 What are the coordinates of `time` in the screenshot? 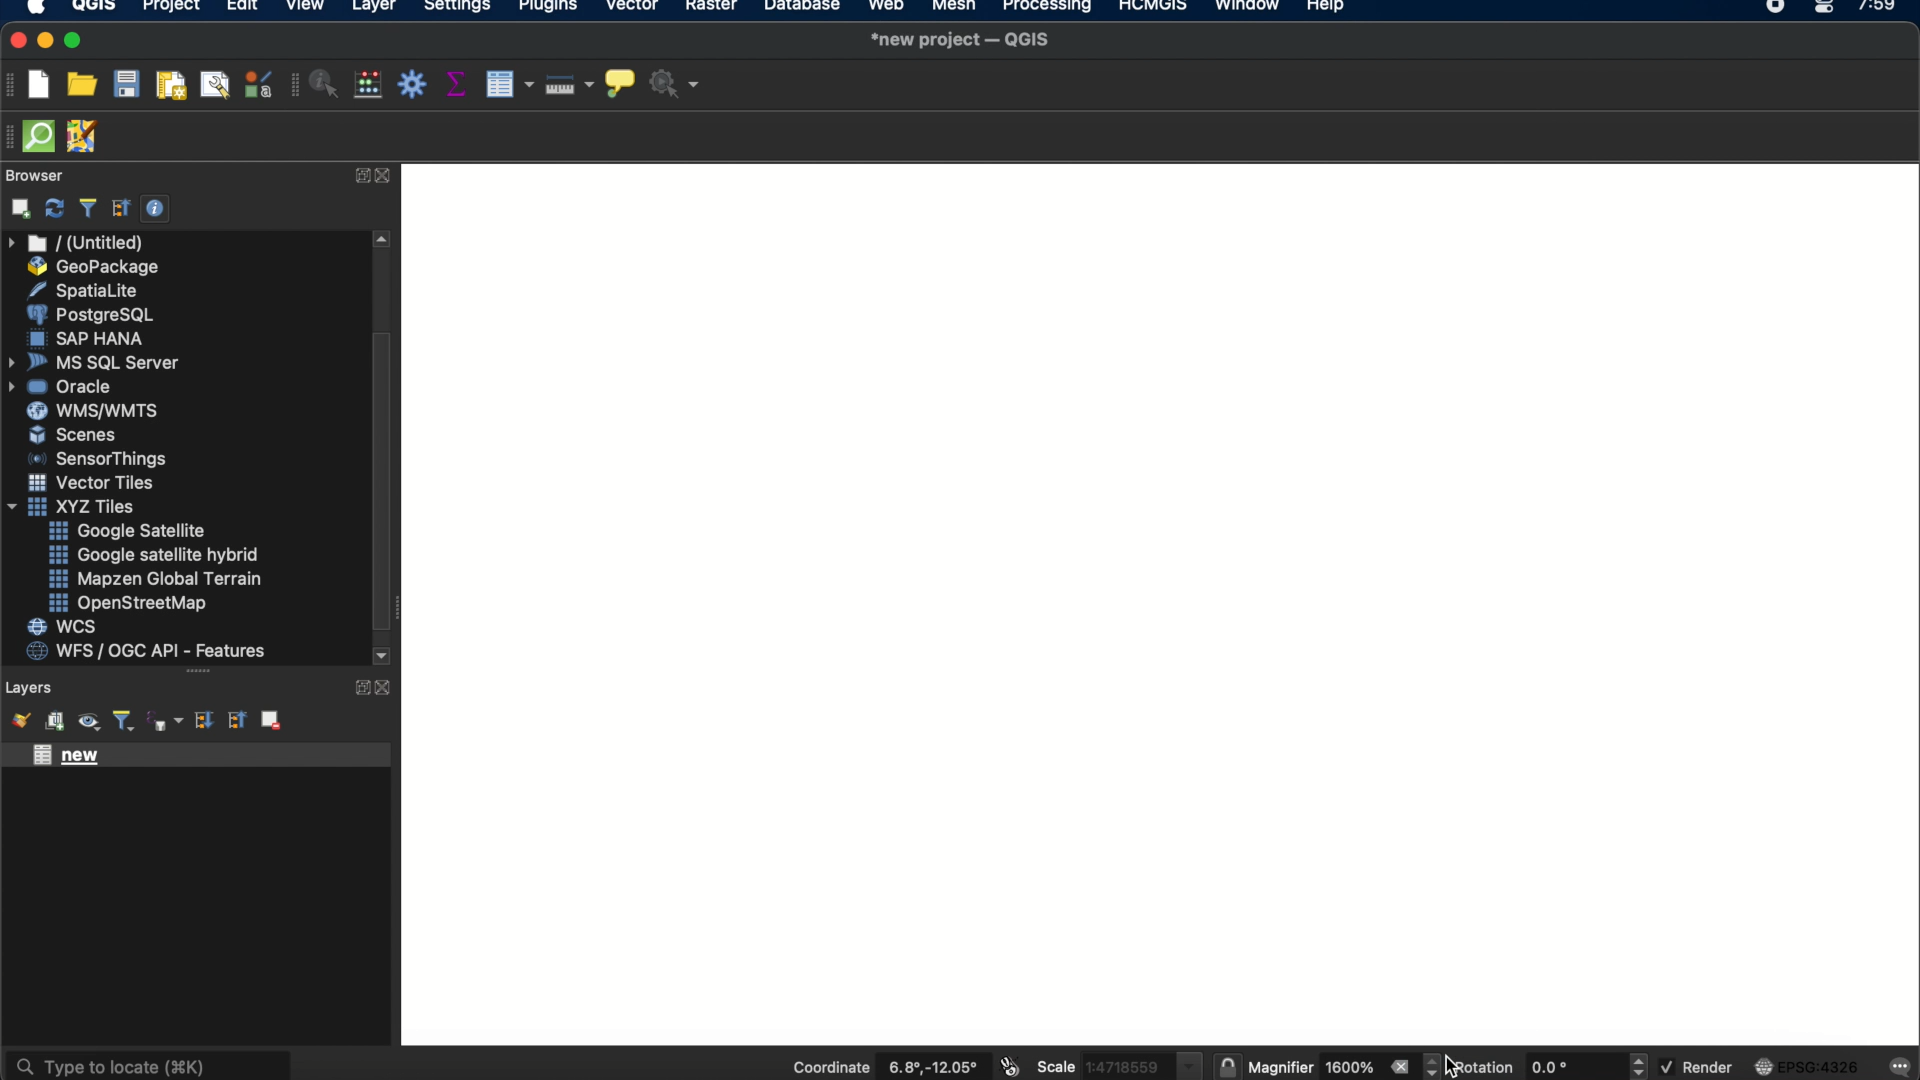 It's located at (1879, 12).